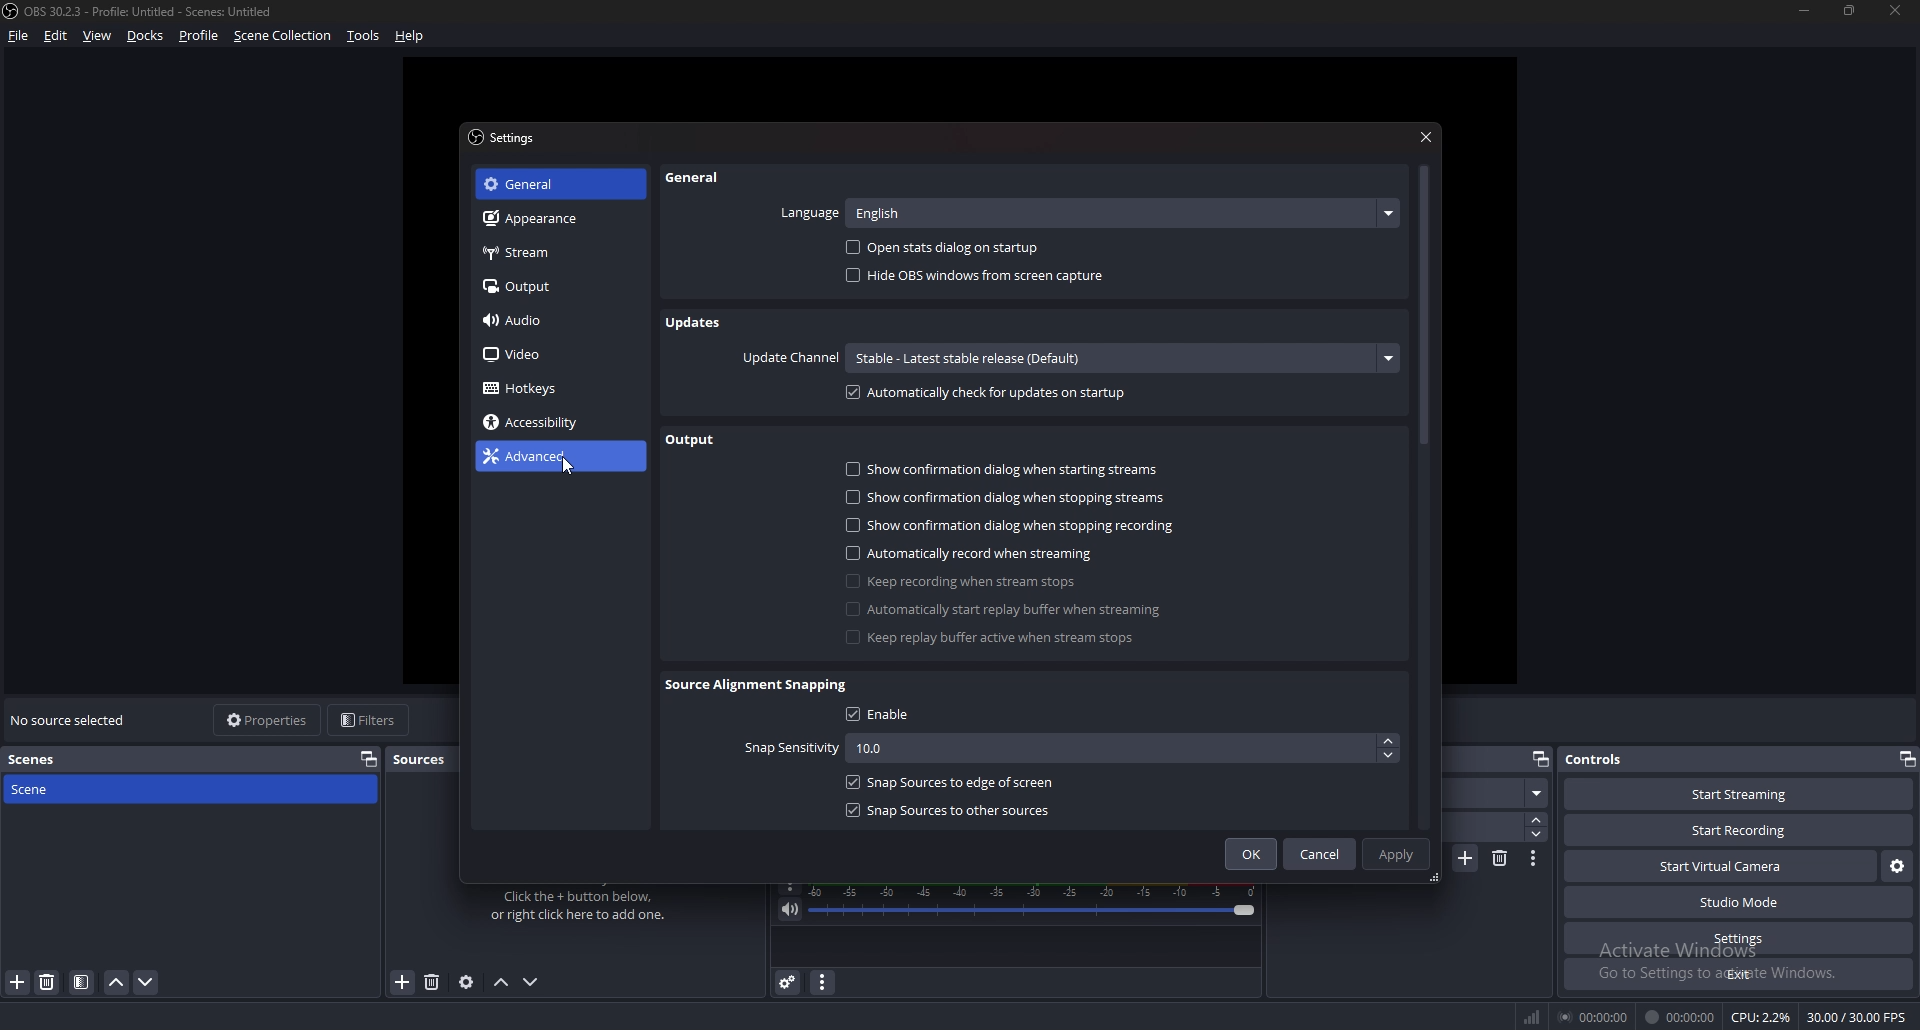 The width and height of the screenshot is (1920, 1030). I want to click on audio mixer menu, so click(823, 983).